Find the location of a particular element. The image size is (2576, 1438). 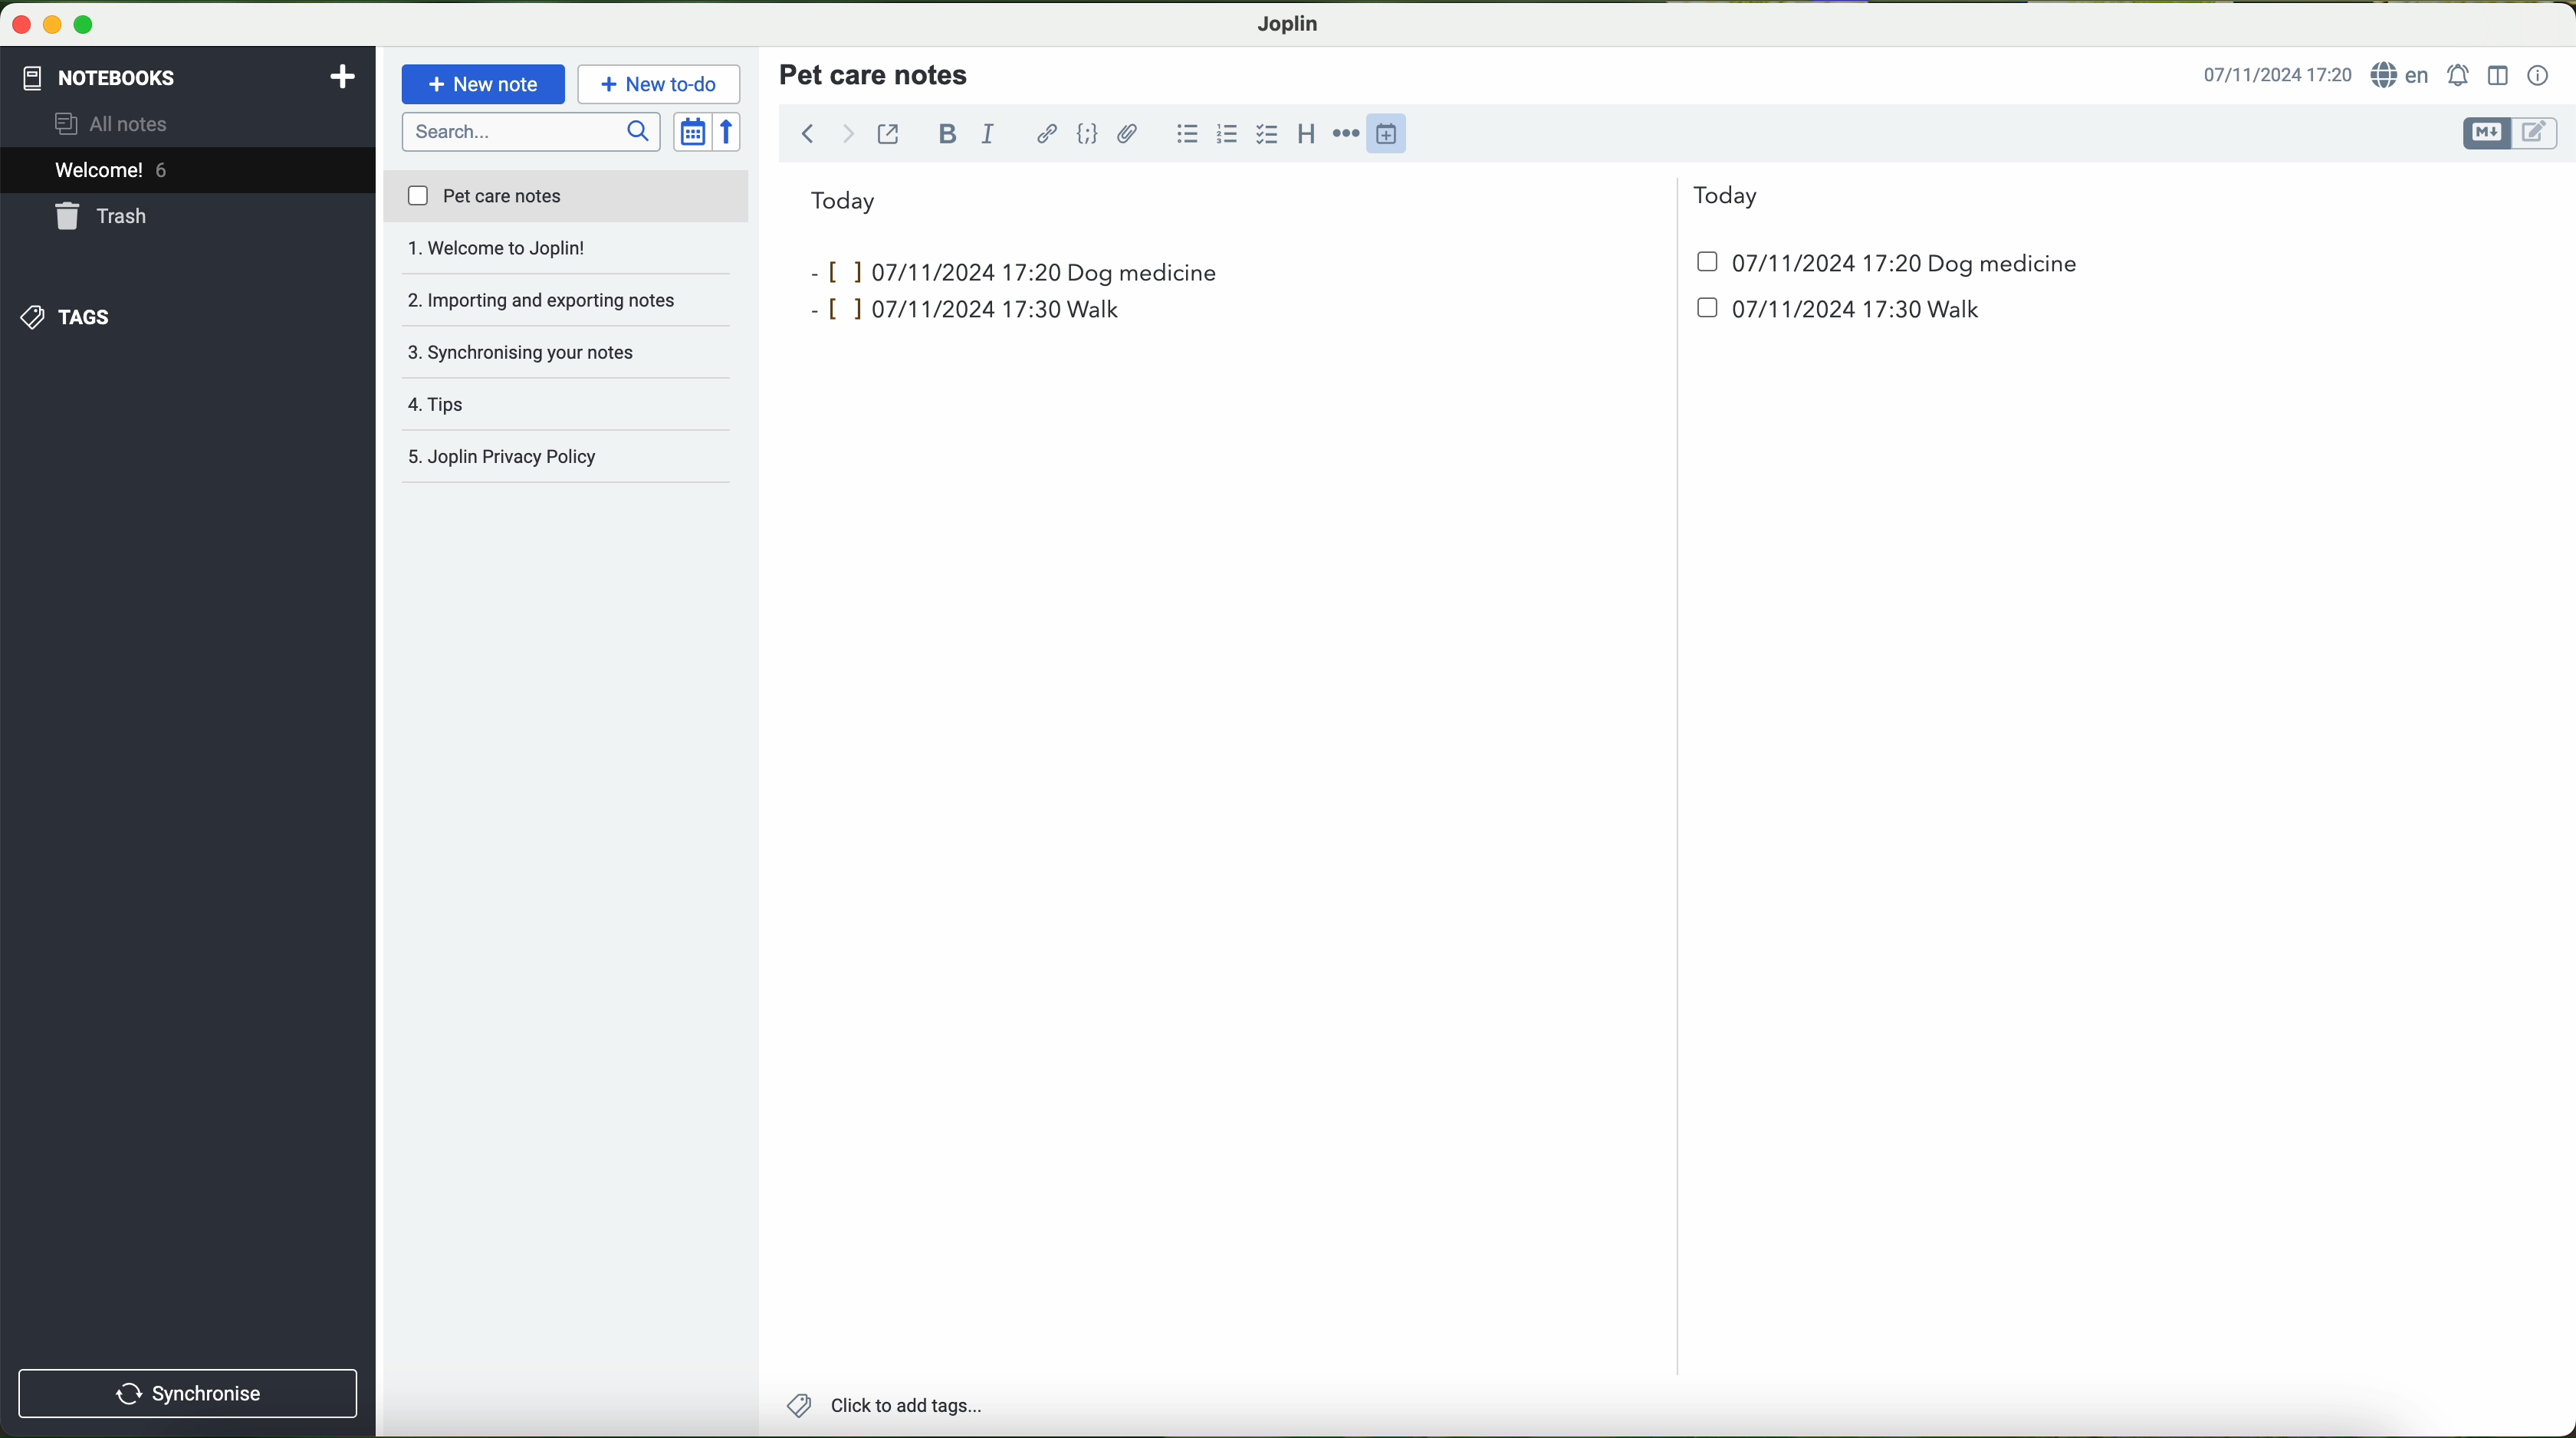

dog medicine is located at coordinates (1145, 272).